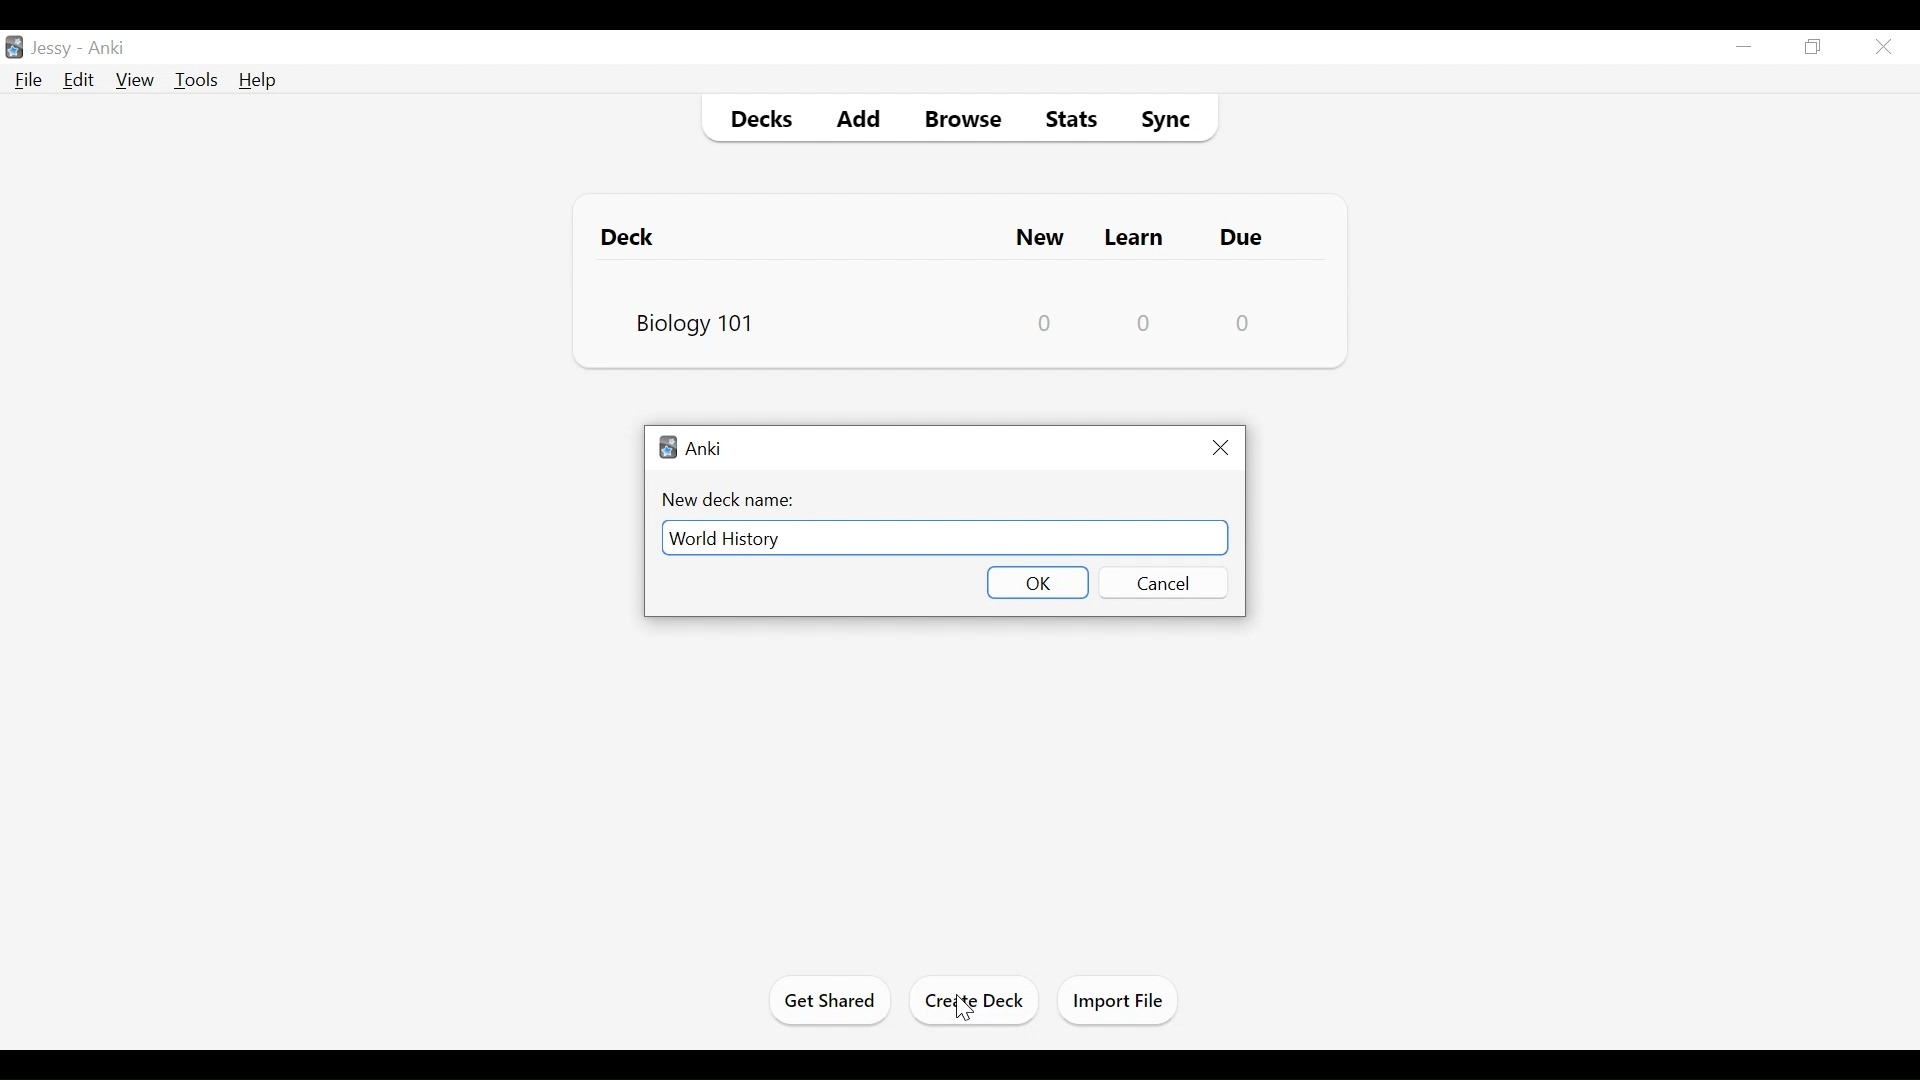 The height and width of the screenshot is (1080, 1920). Describe the element at coordinates (1118, 999) in the screenshot. I see `Import Files` at that location.